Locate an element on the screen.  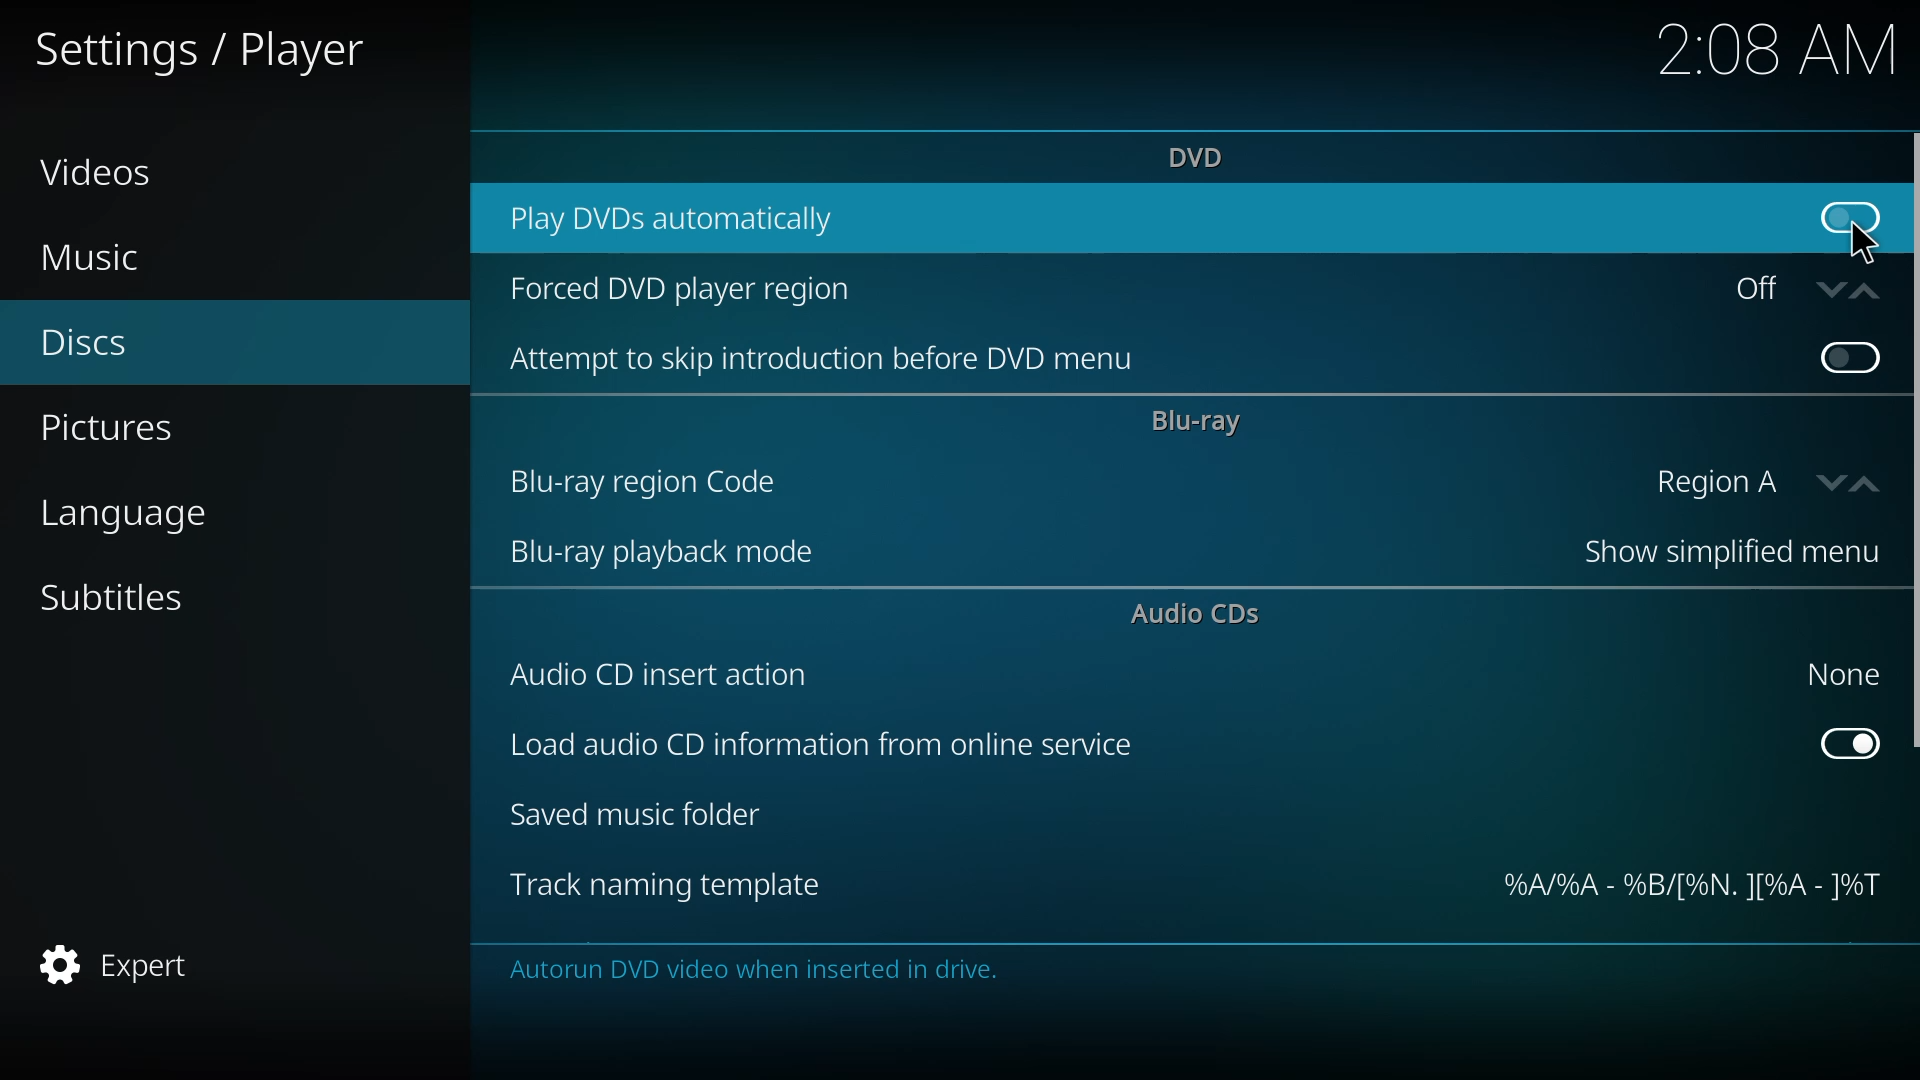
none is located at coordinates (1837, 673).